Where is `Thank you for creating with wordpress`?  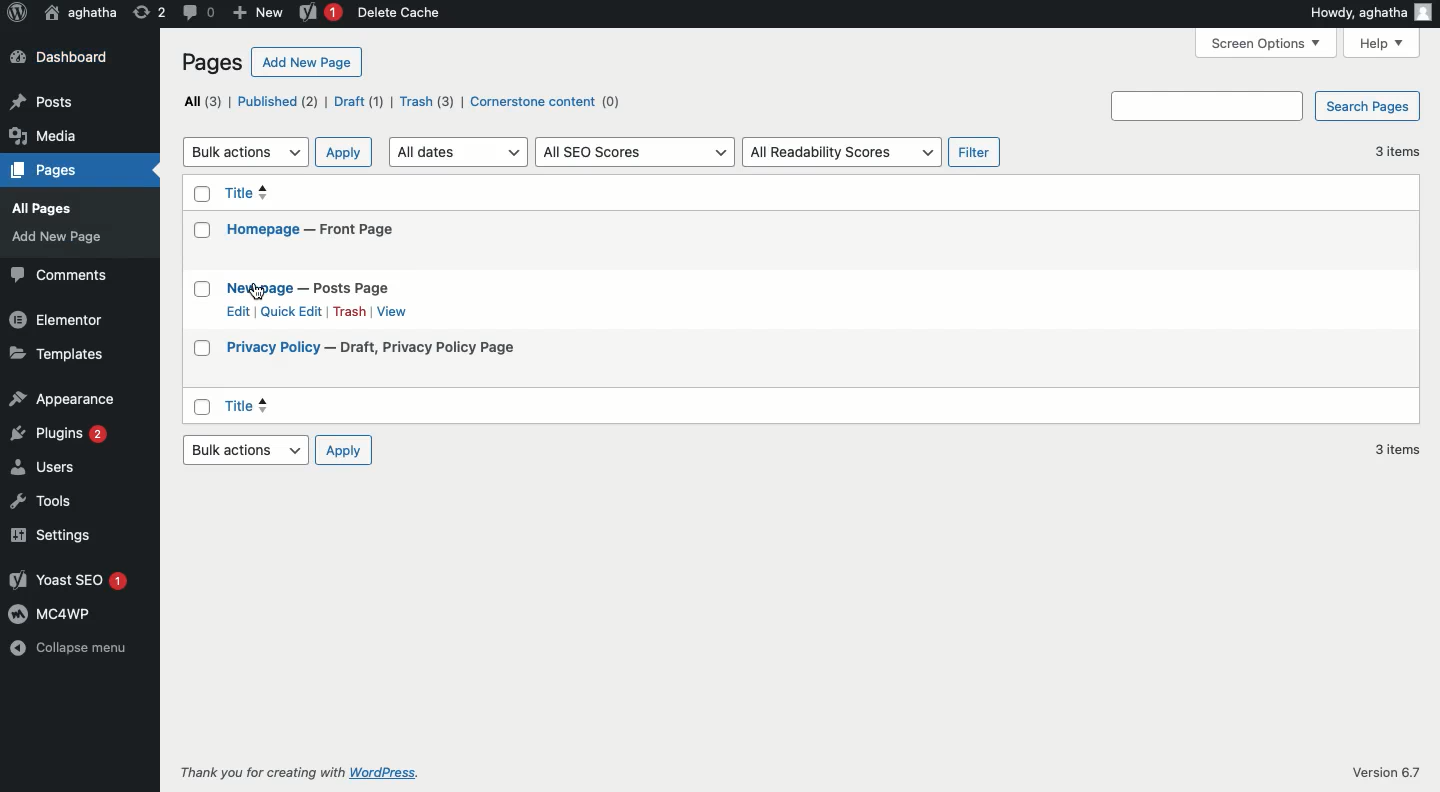 Thank you for creating with wordpress is located at coordinates (310, 773).